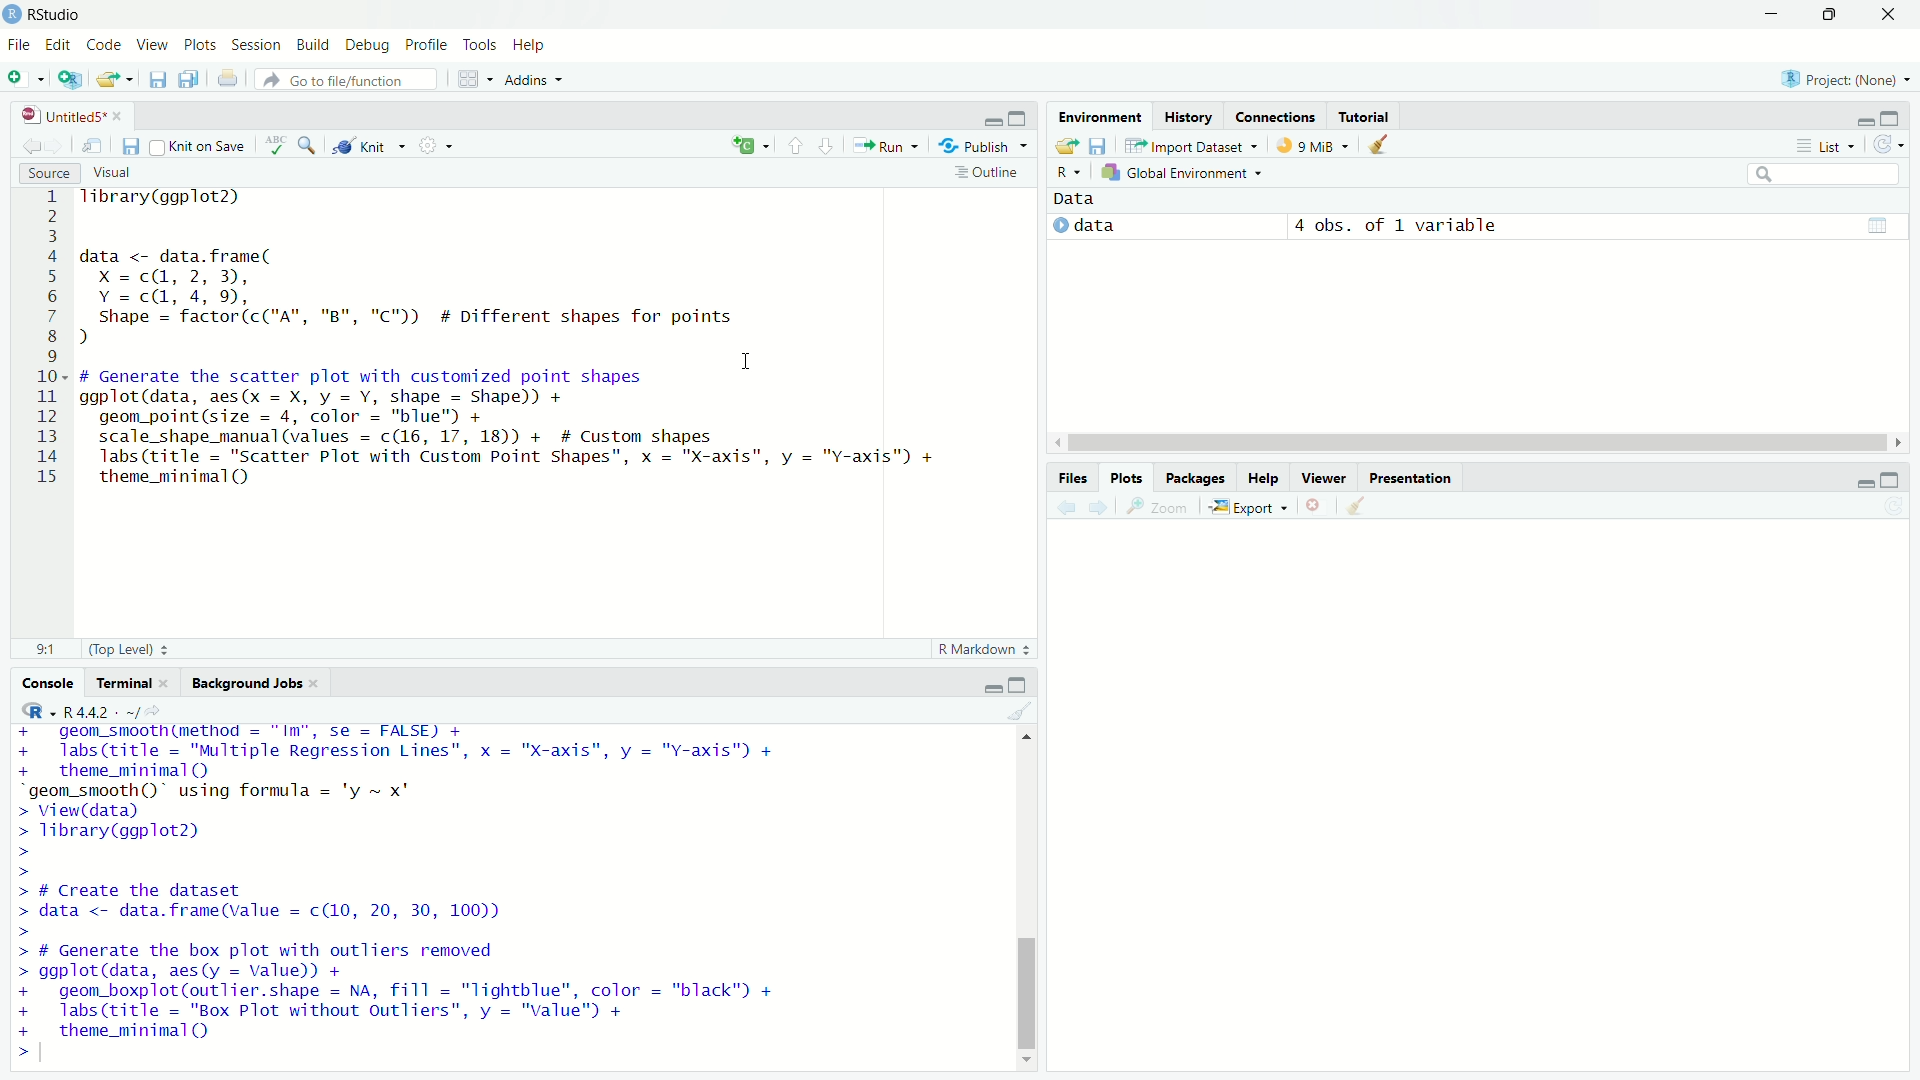  I want to click on Session, so click(255, 45).